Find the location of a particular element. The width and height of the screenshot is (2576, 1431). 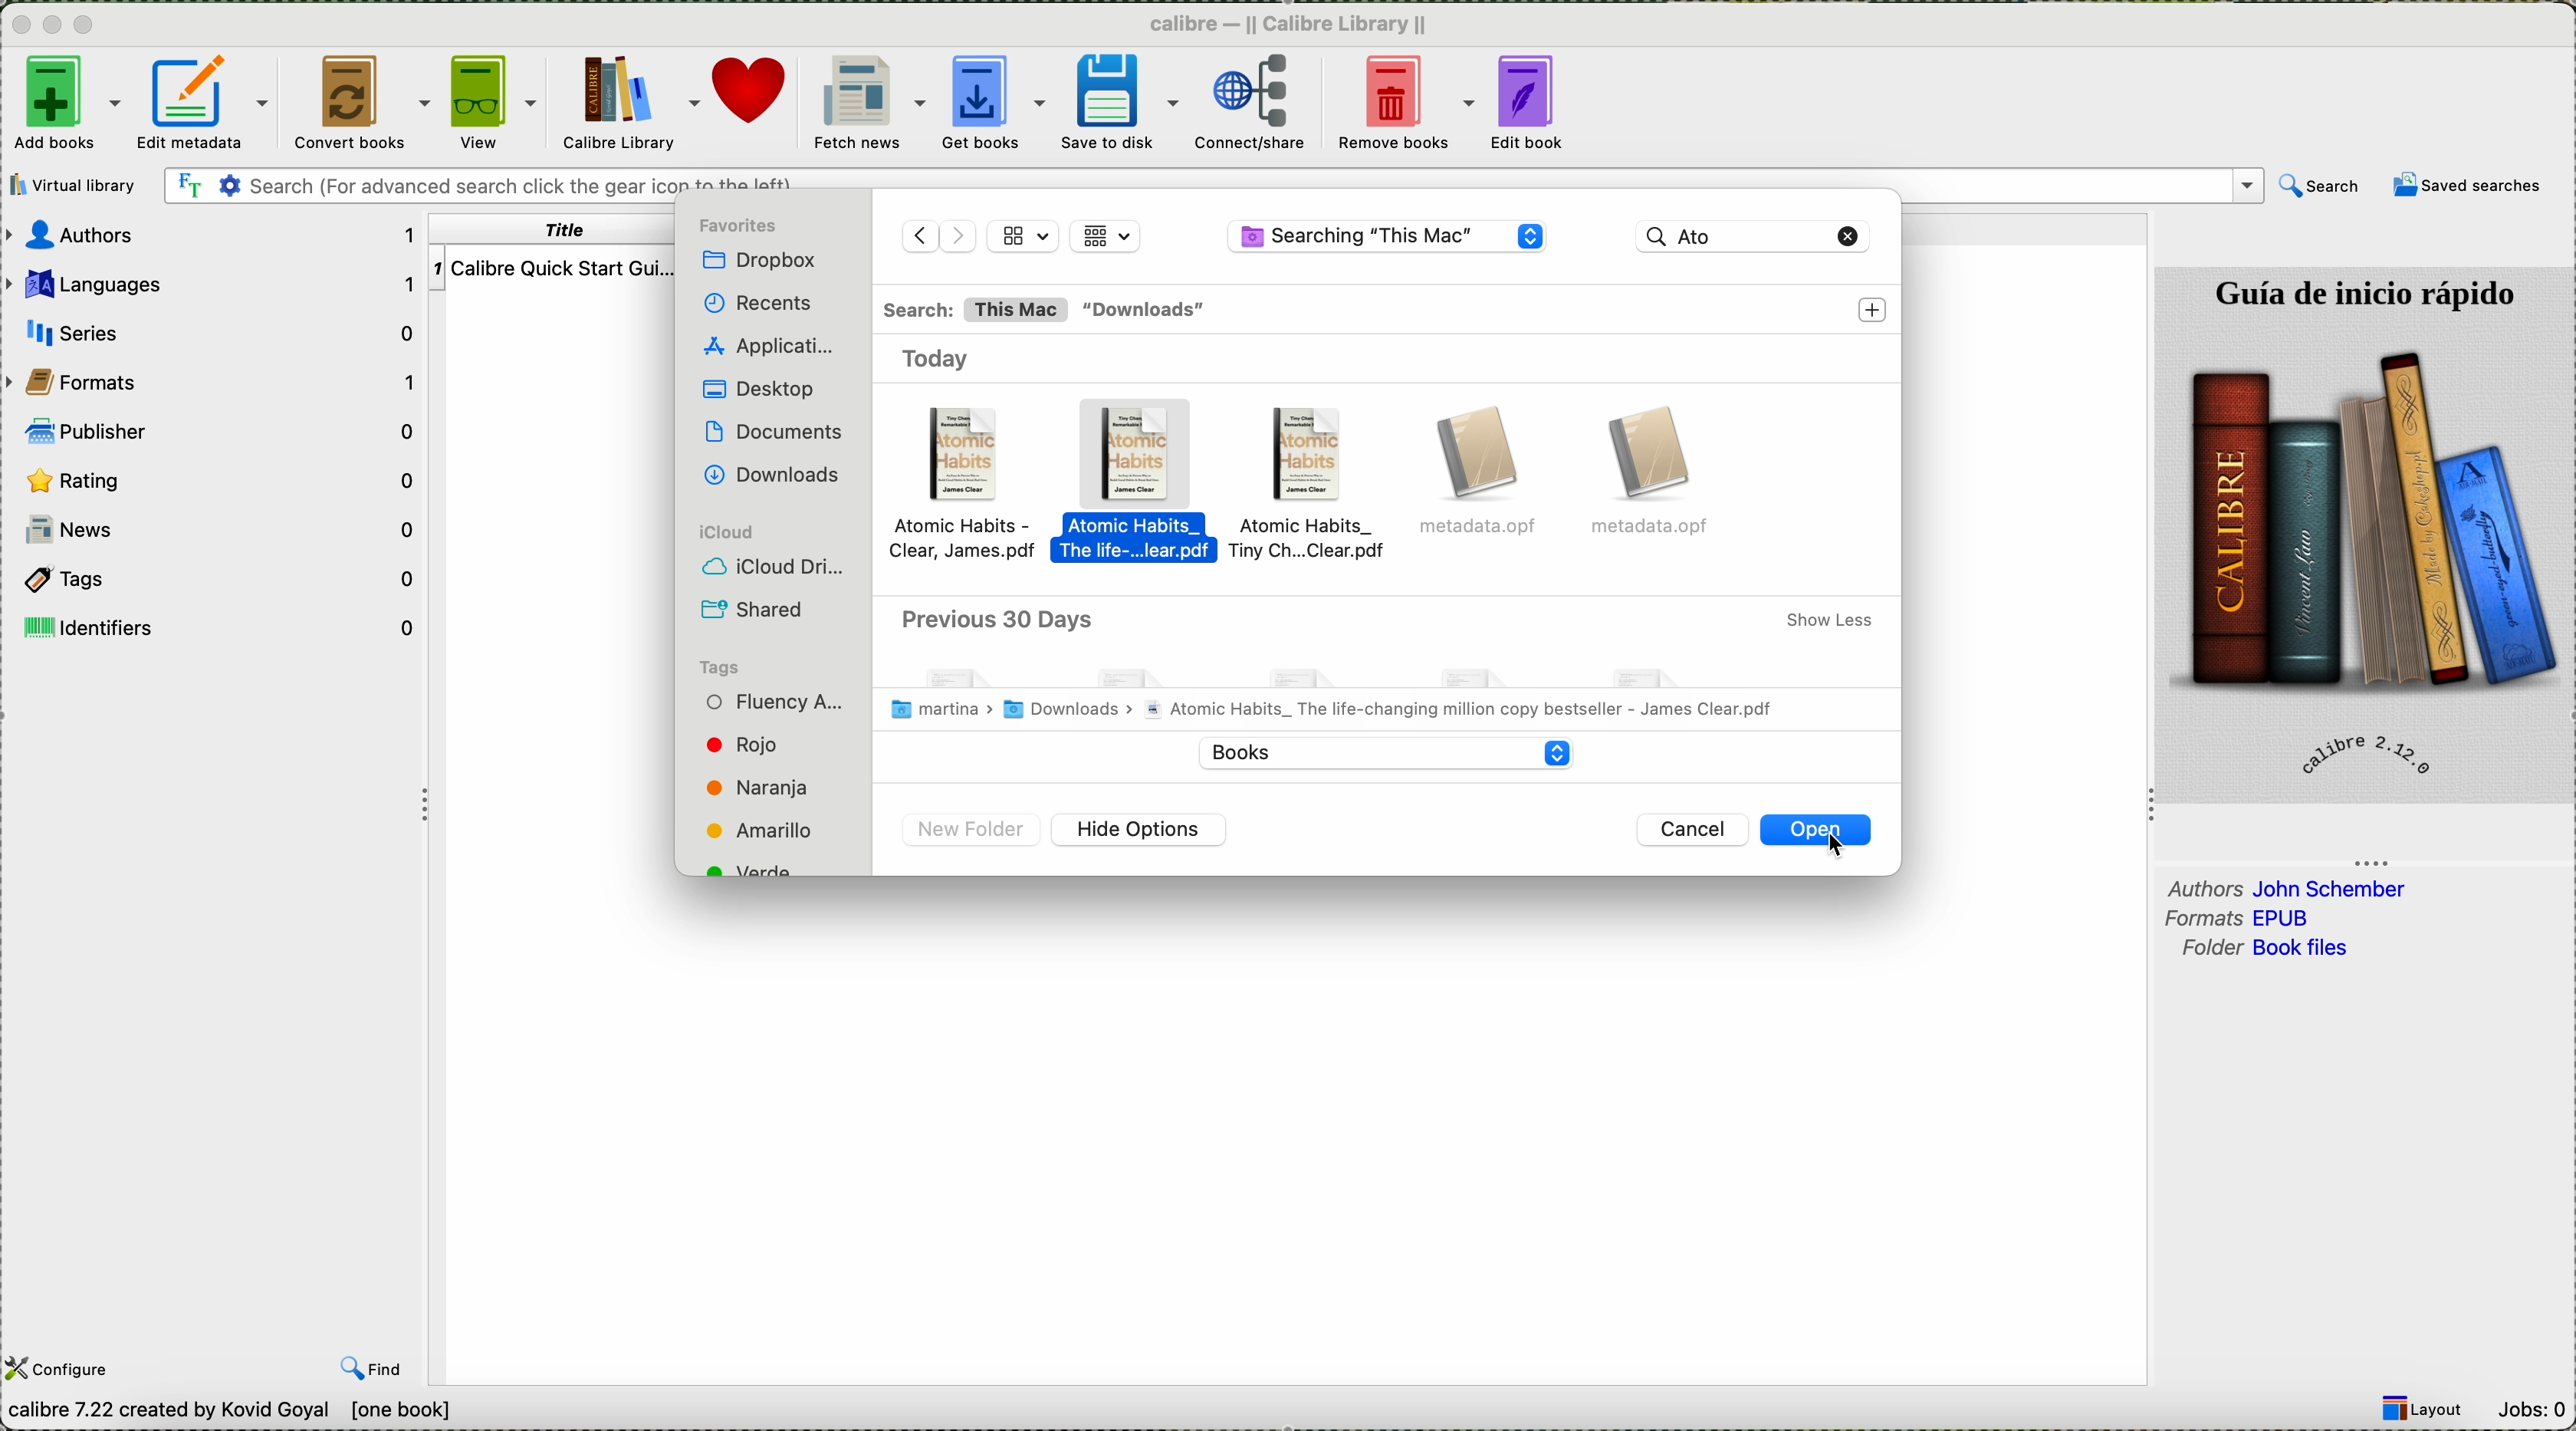

remove is located at coordinates (1850, 235).